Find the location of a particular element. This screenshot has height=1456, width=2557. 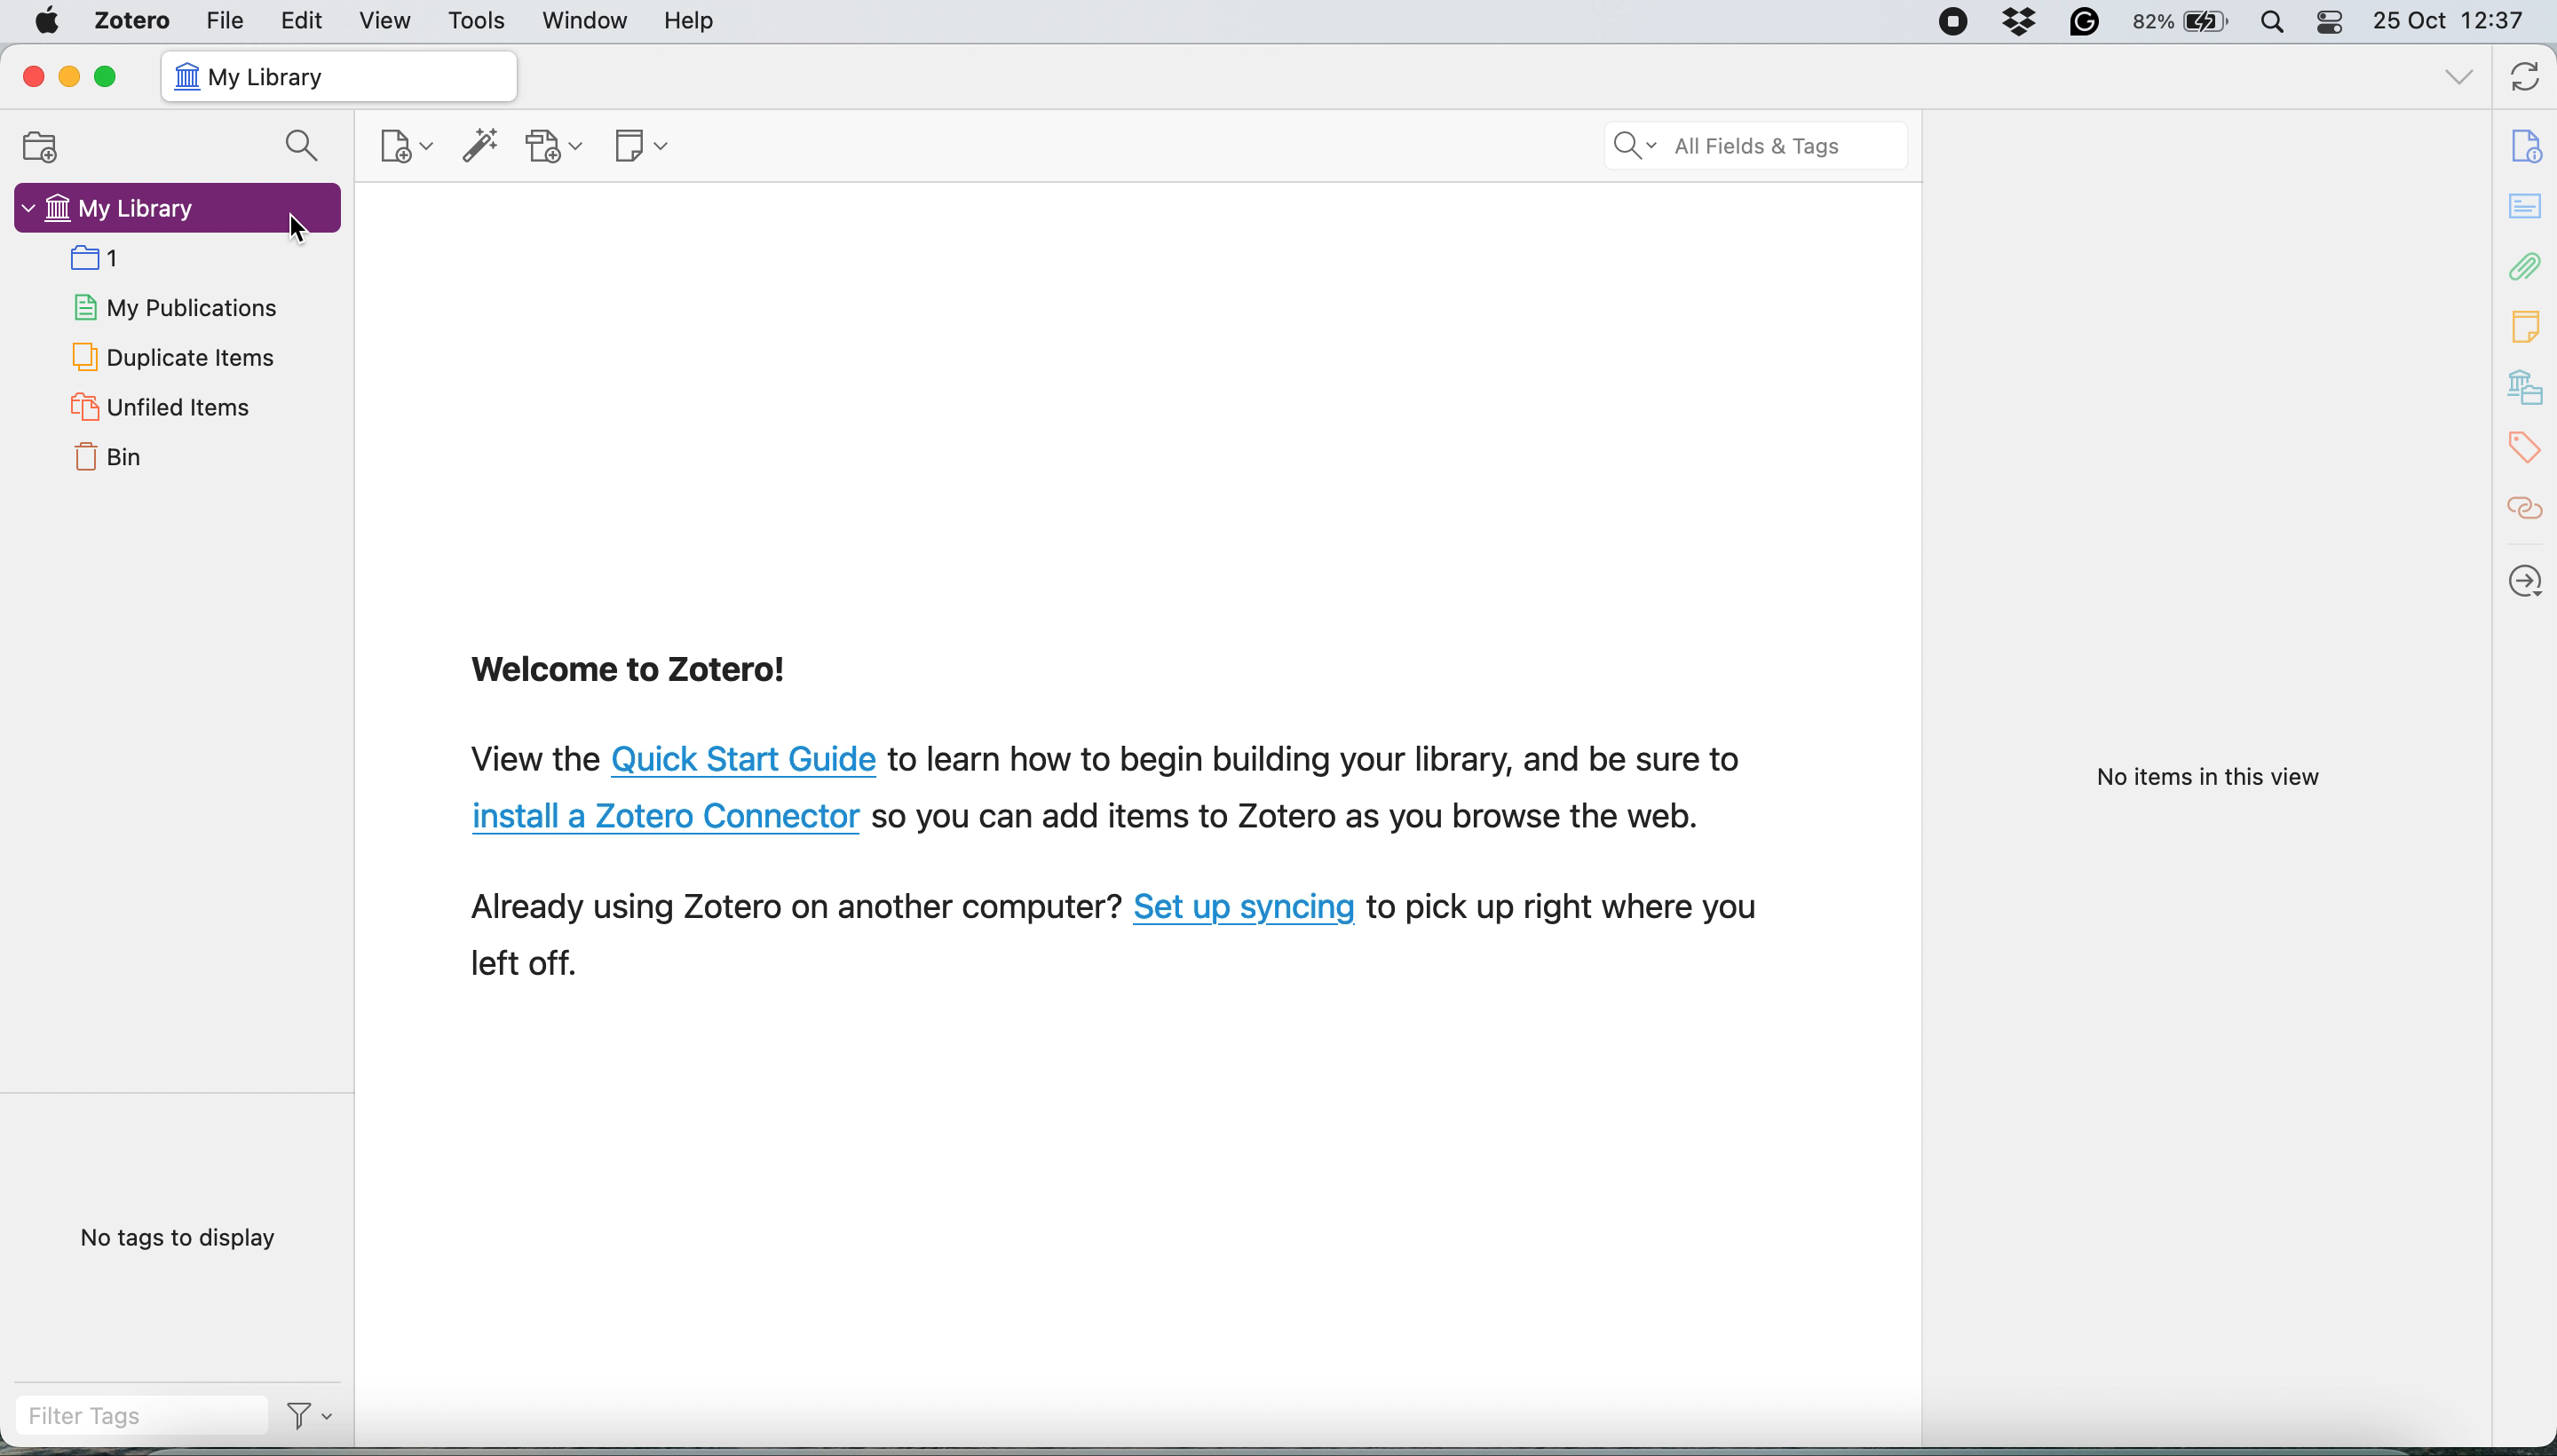

tags is located at coordinates (2527, 444).